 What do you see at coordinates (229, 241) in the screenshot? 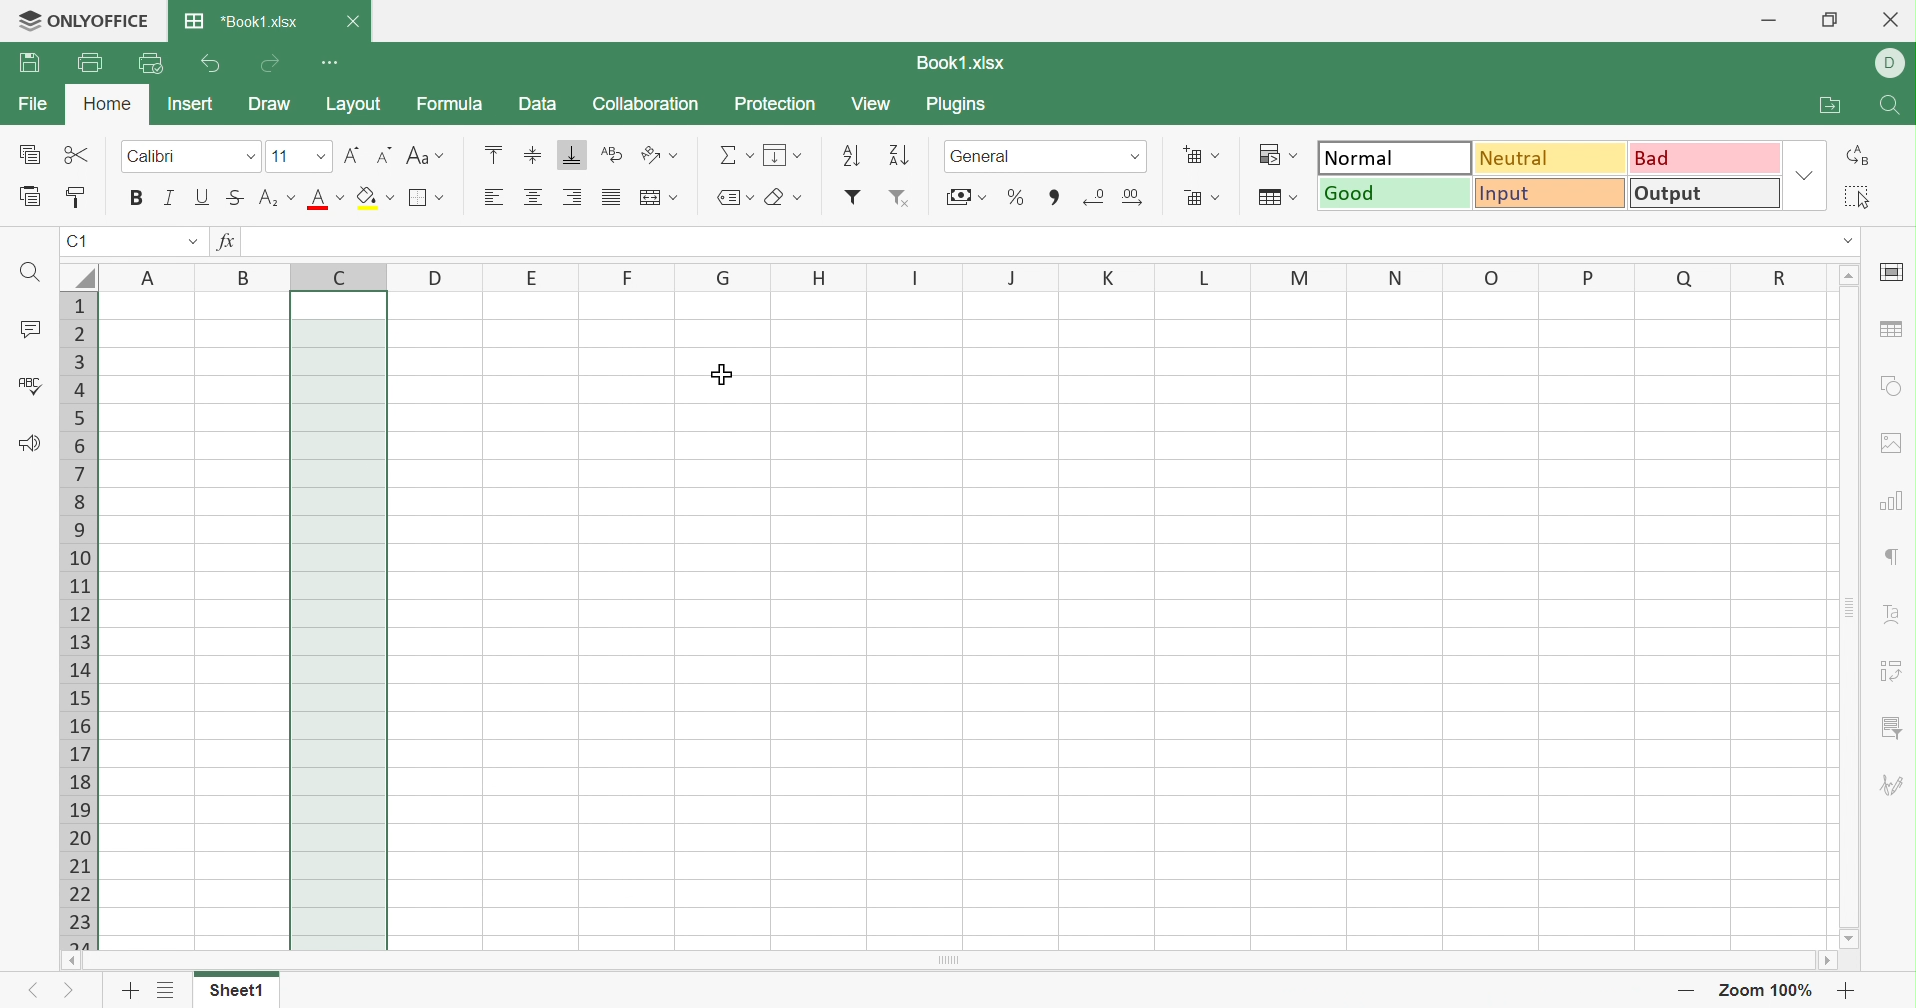
I see `fx` at bounding box center [229, 241].